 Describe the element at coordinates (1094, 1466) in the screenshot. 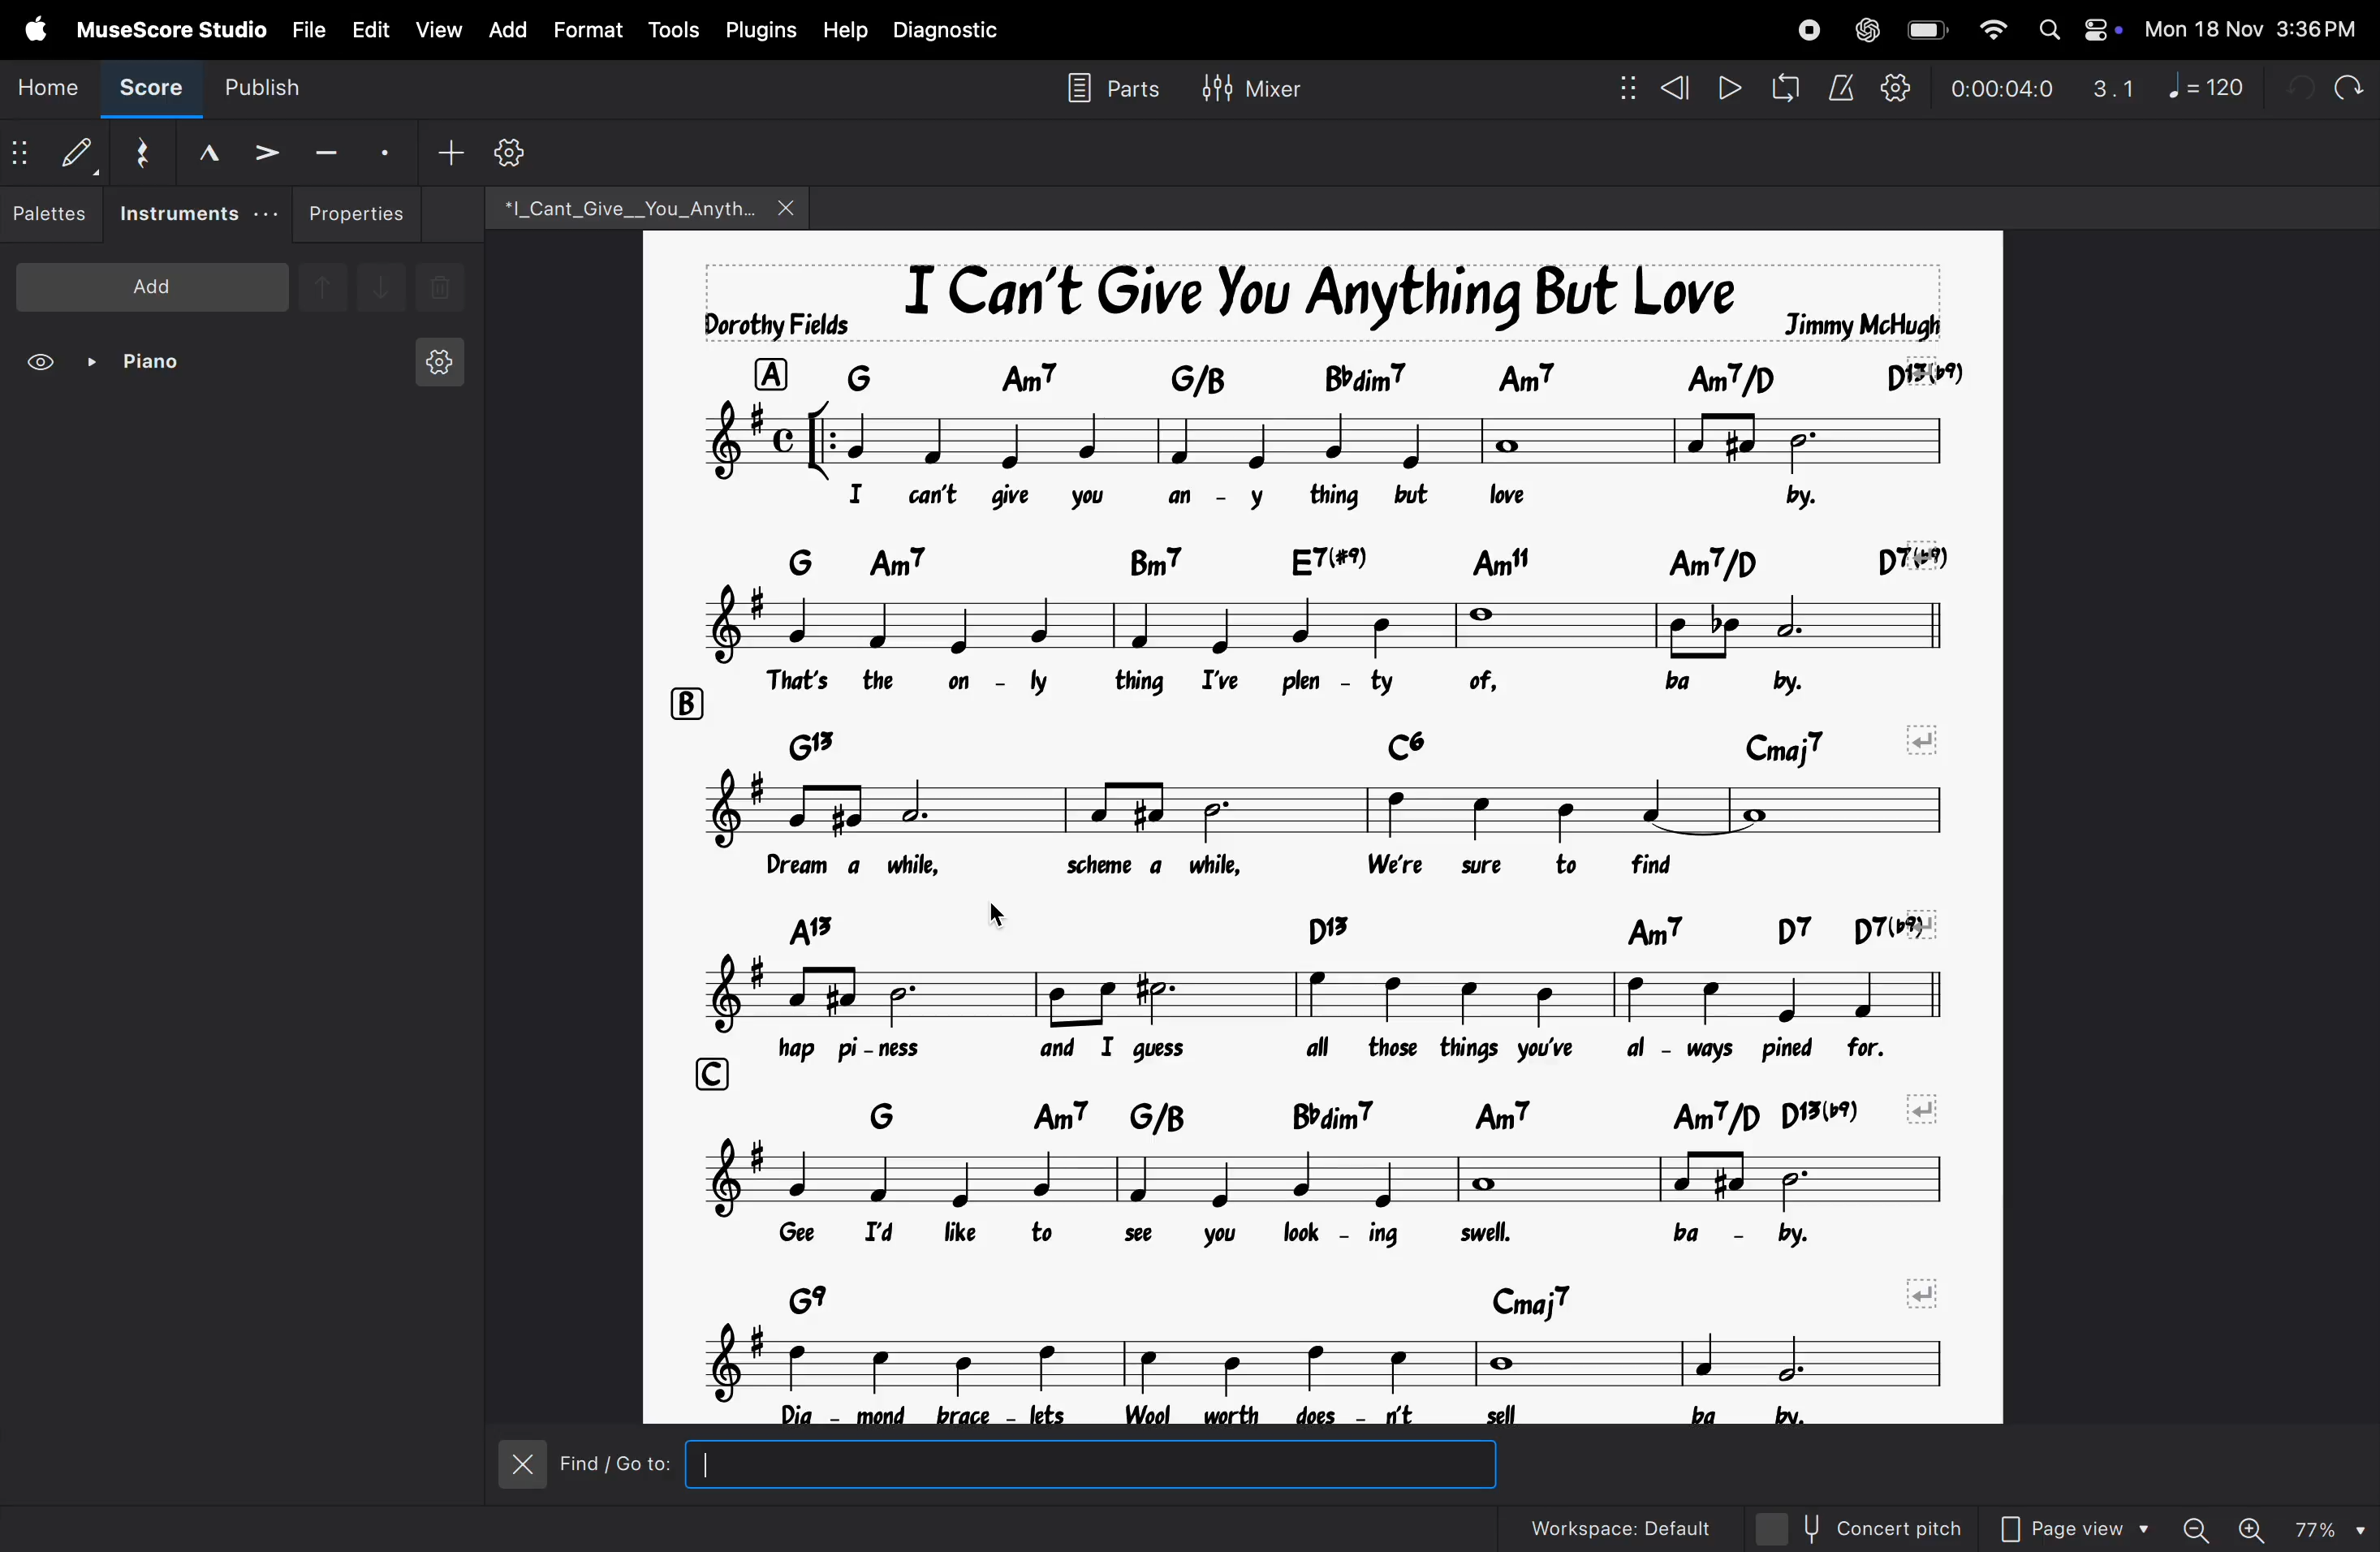

I see `inputbox` at that location.